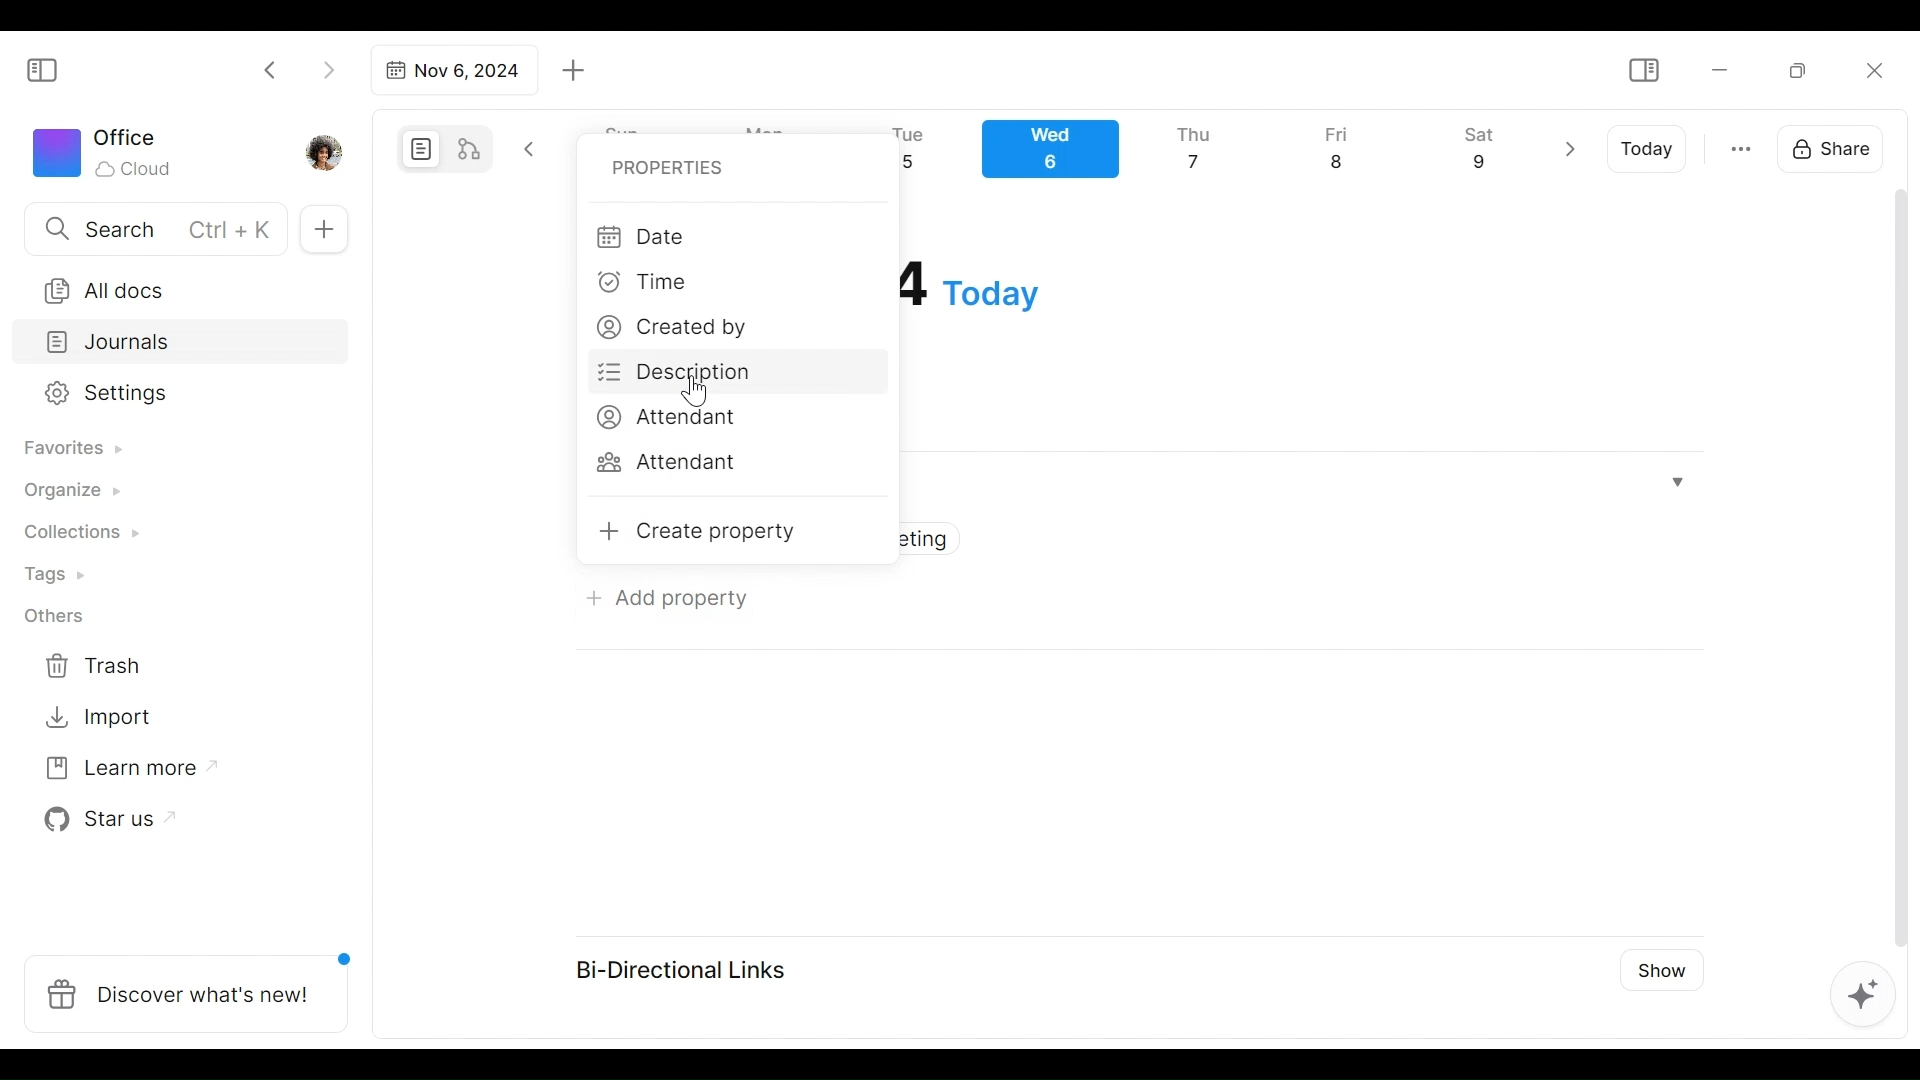 This screenshot has height=1080, width=1920. I want to click on Organize, so click(70, 492).